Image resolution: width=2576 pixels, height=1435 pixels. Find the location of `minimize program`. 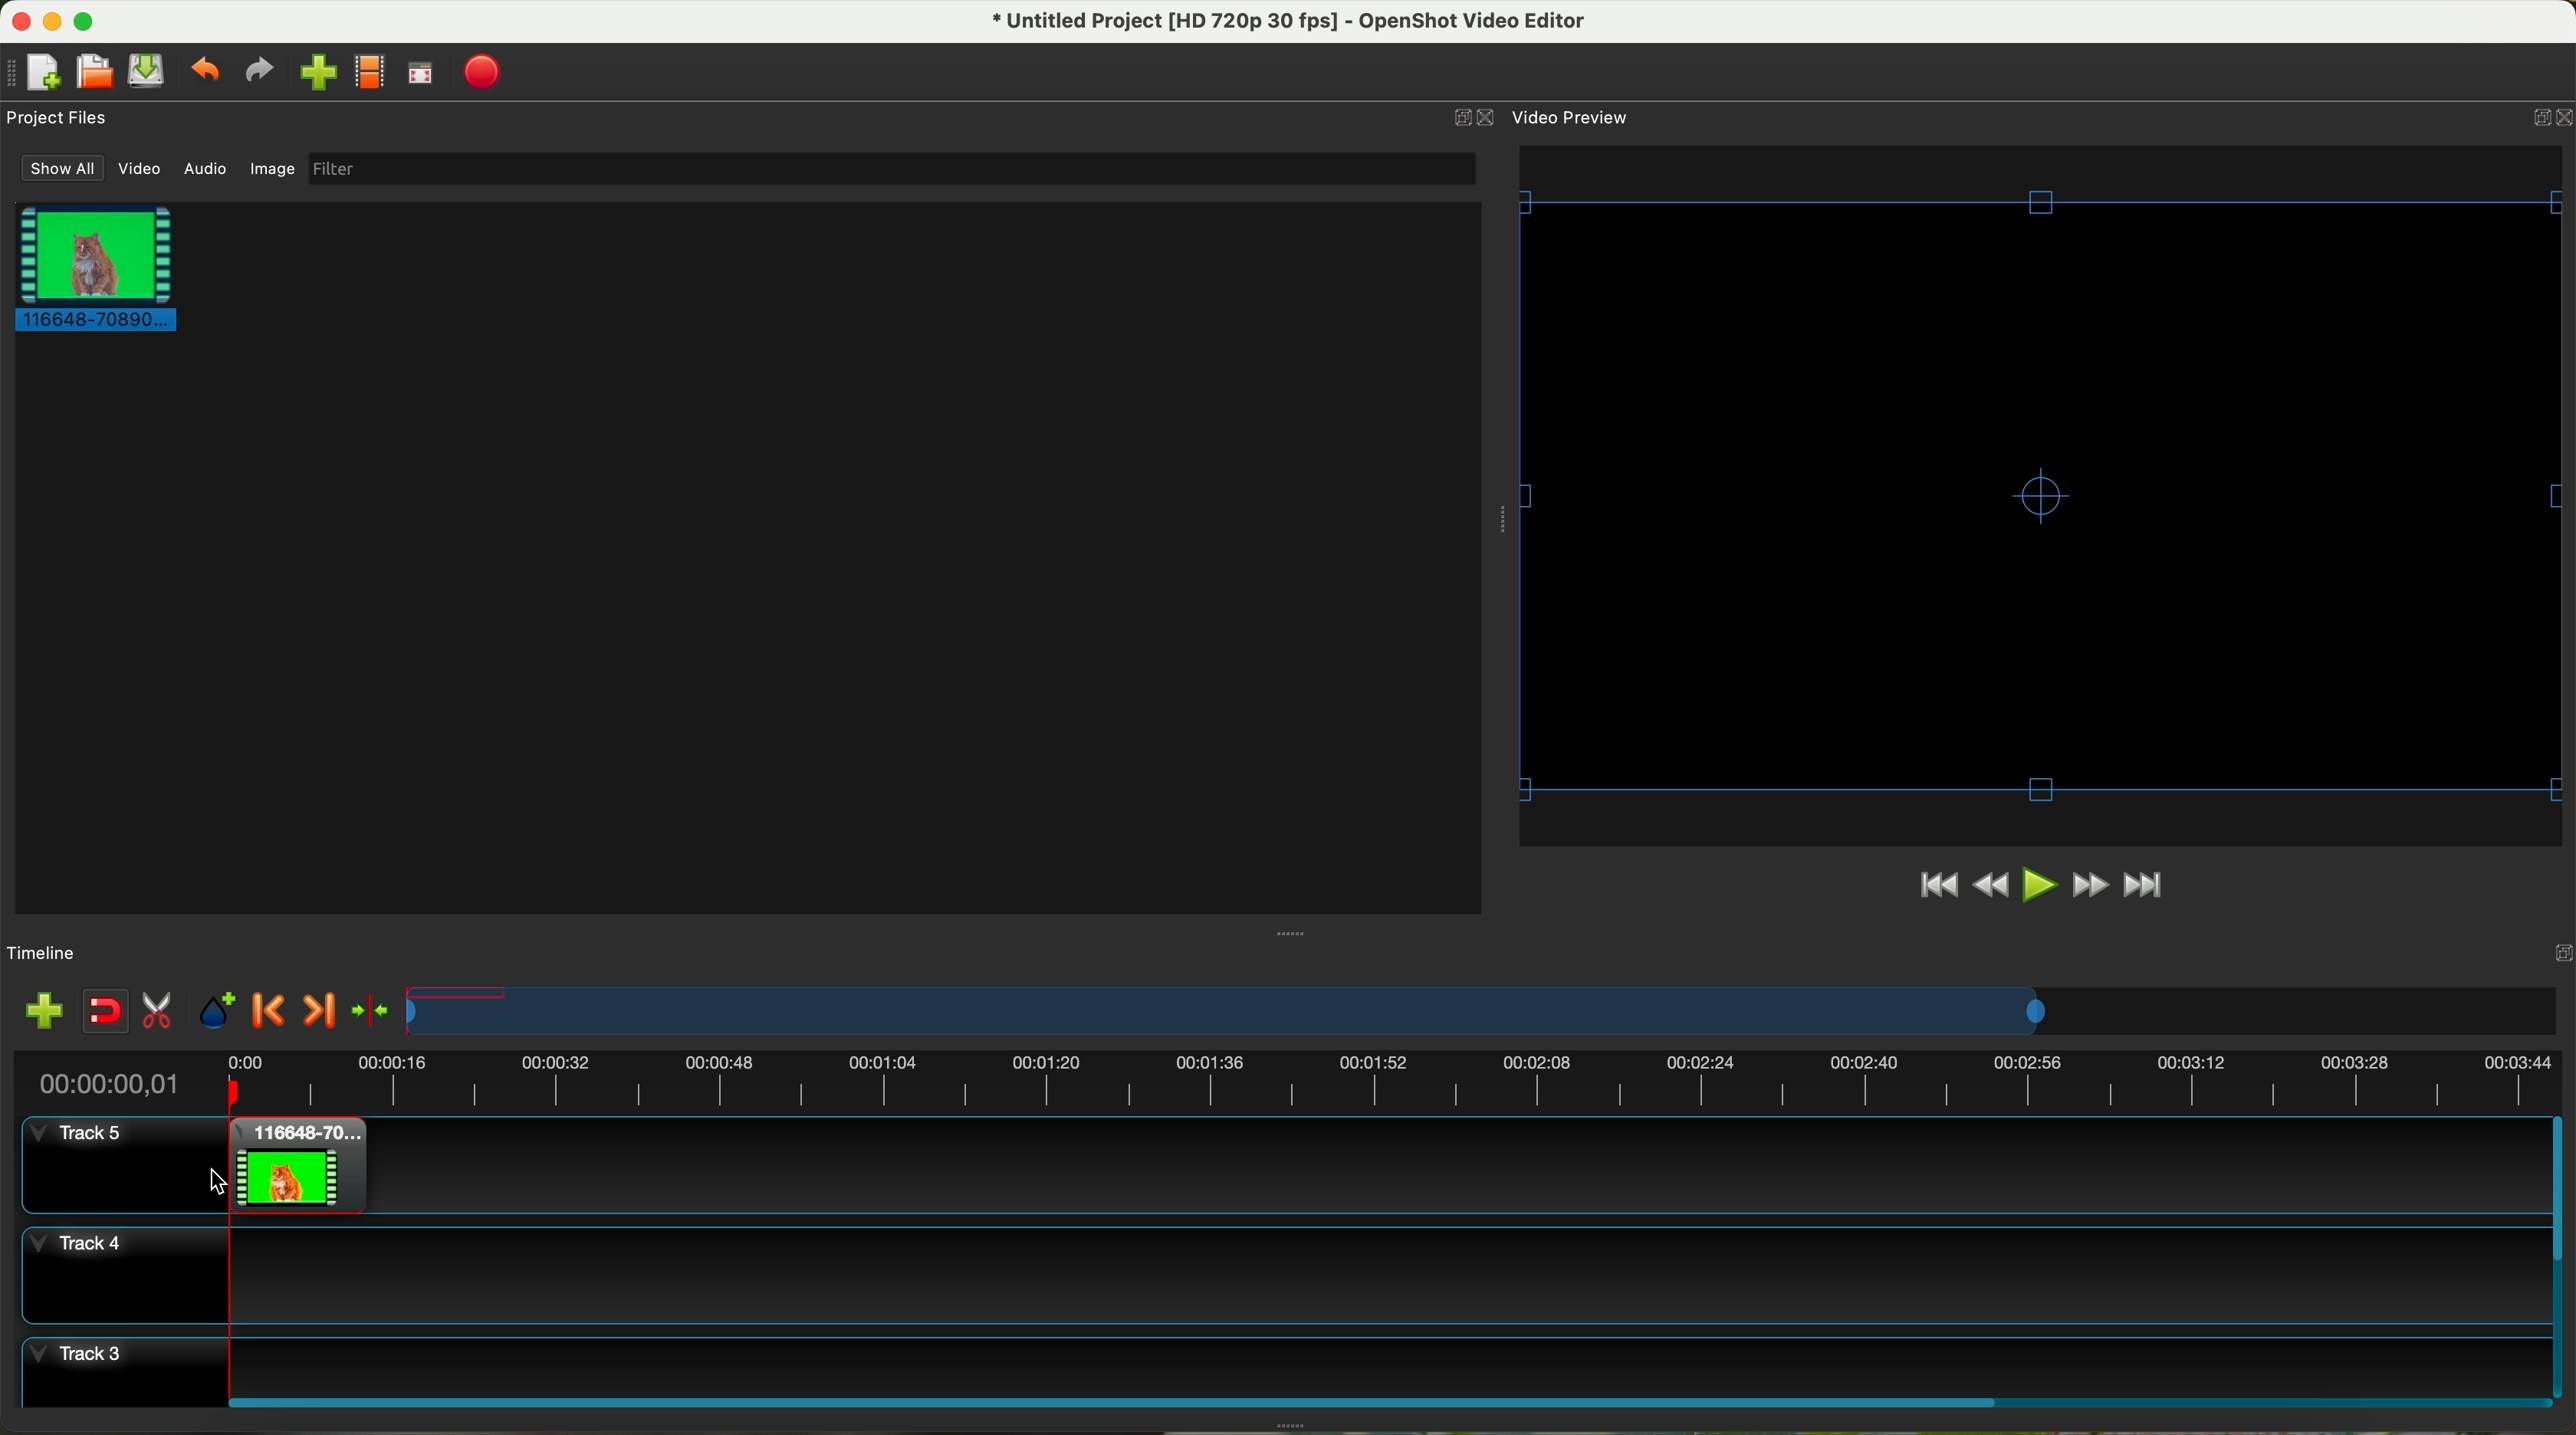

minimize program is located at coordinates (54, 22).